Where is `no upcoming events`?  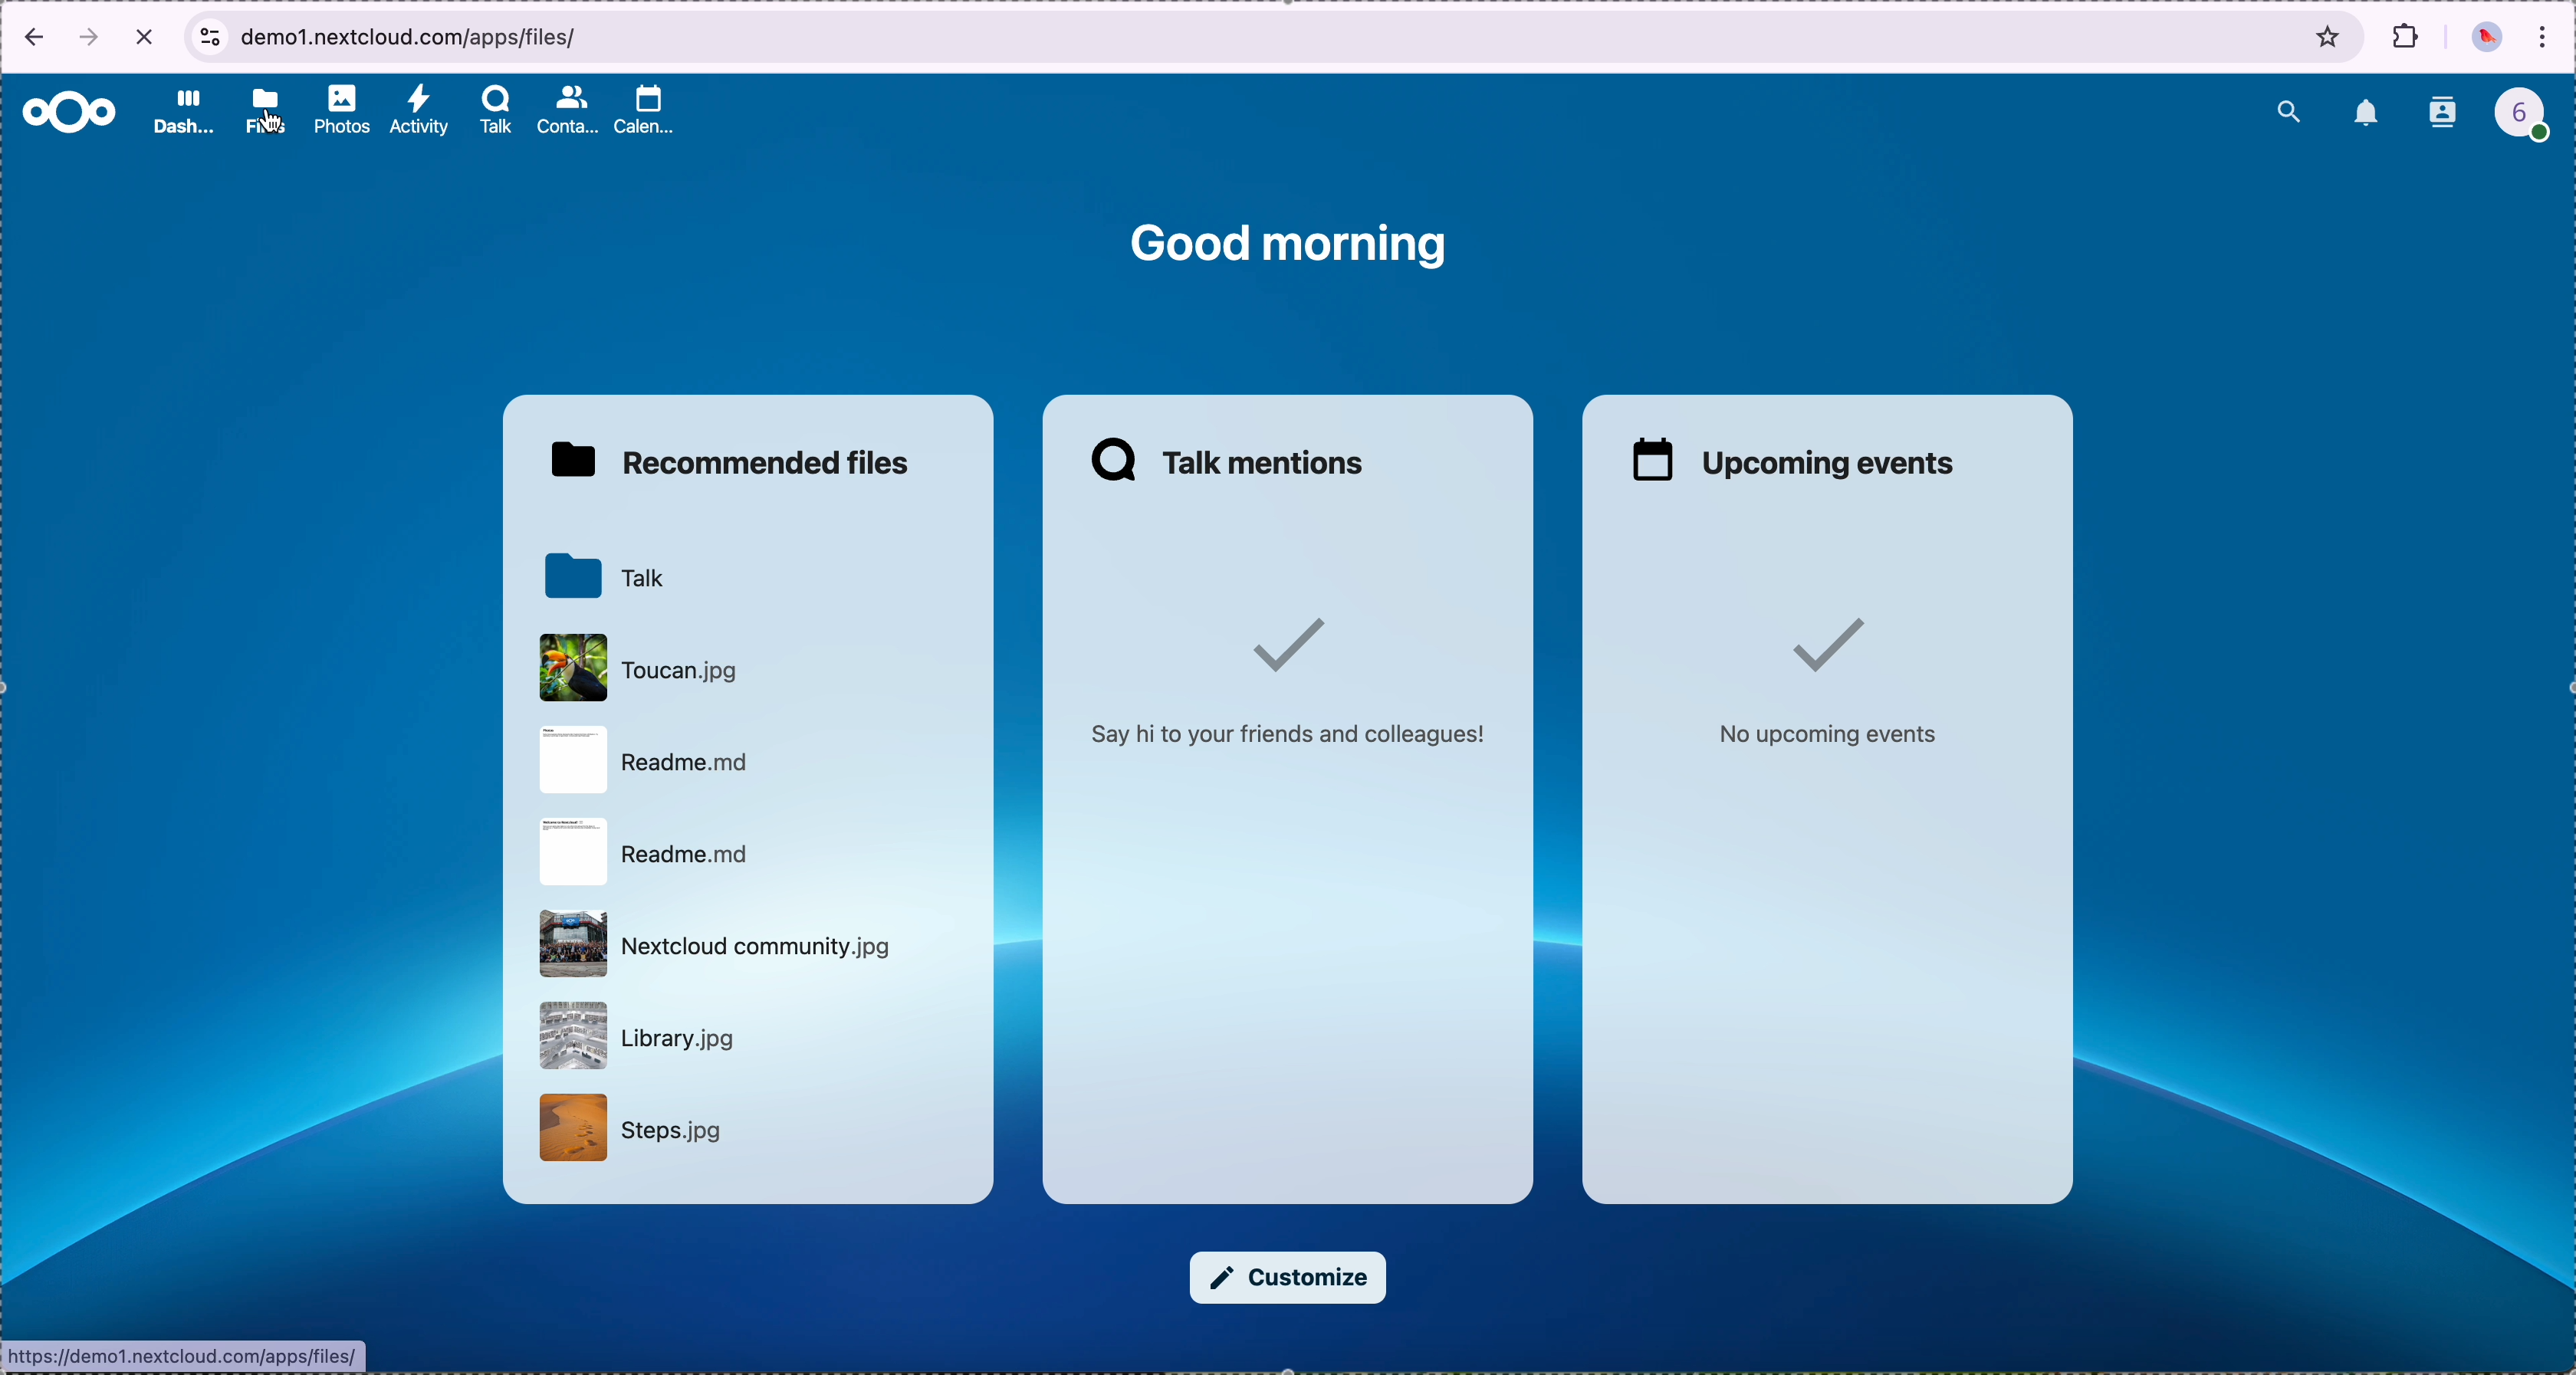 no upcoming events is located at coordinates (1816, 684).